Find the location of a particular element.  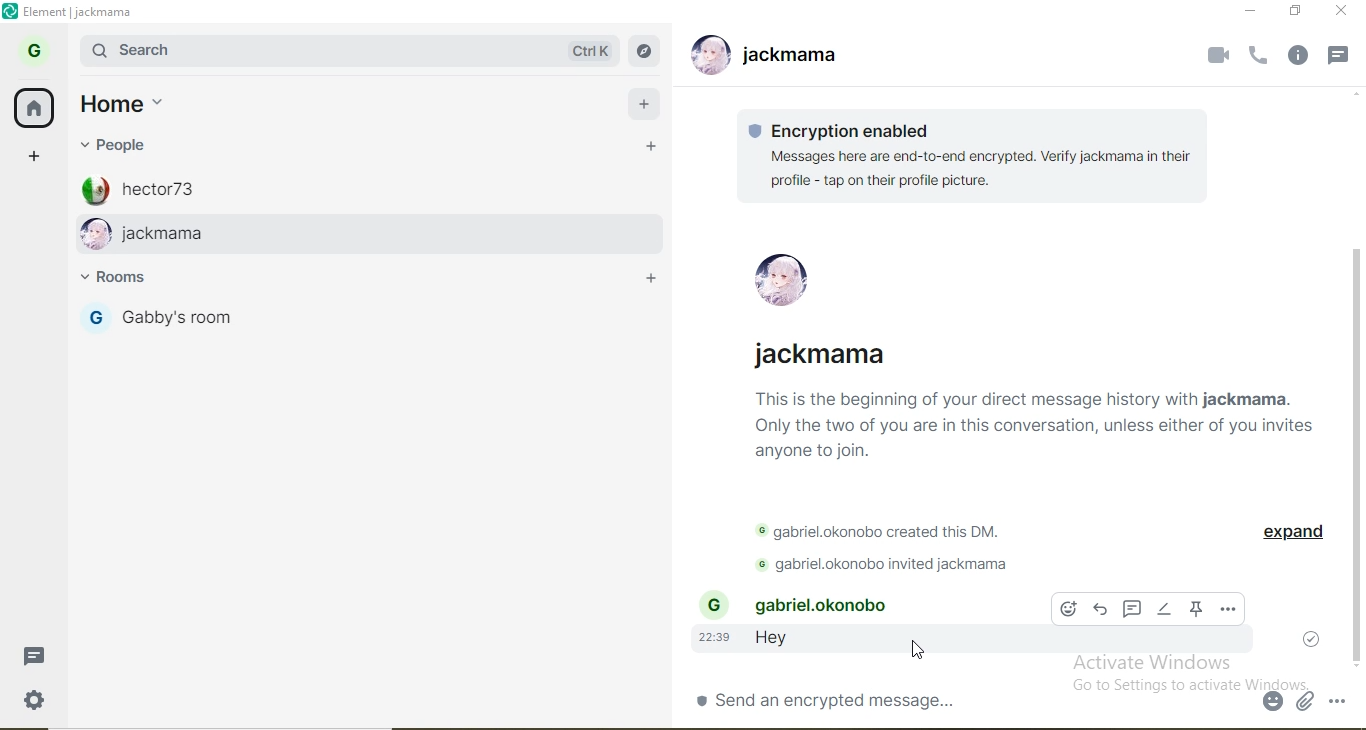

hector 73 is located at coordinates (392, 188).